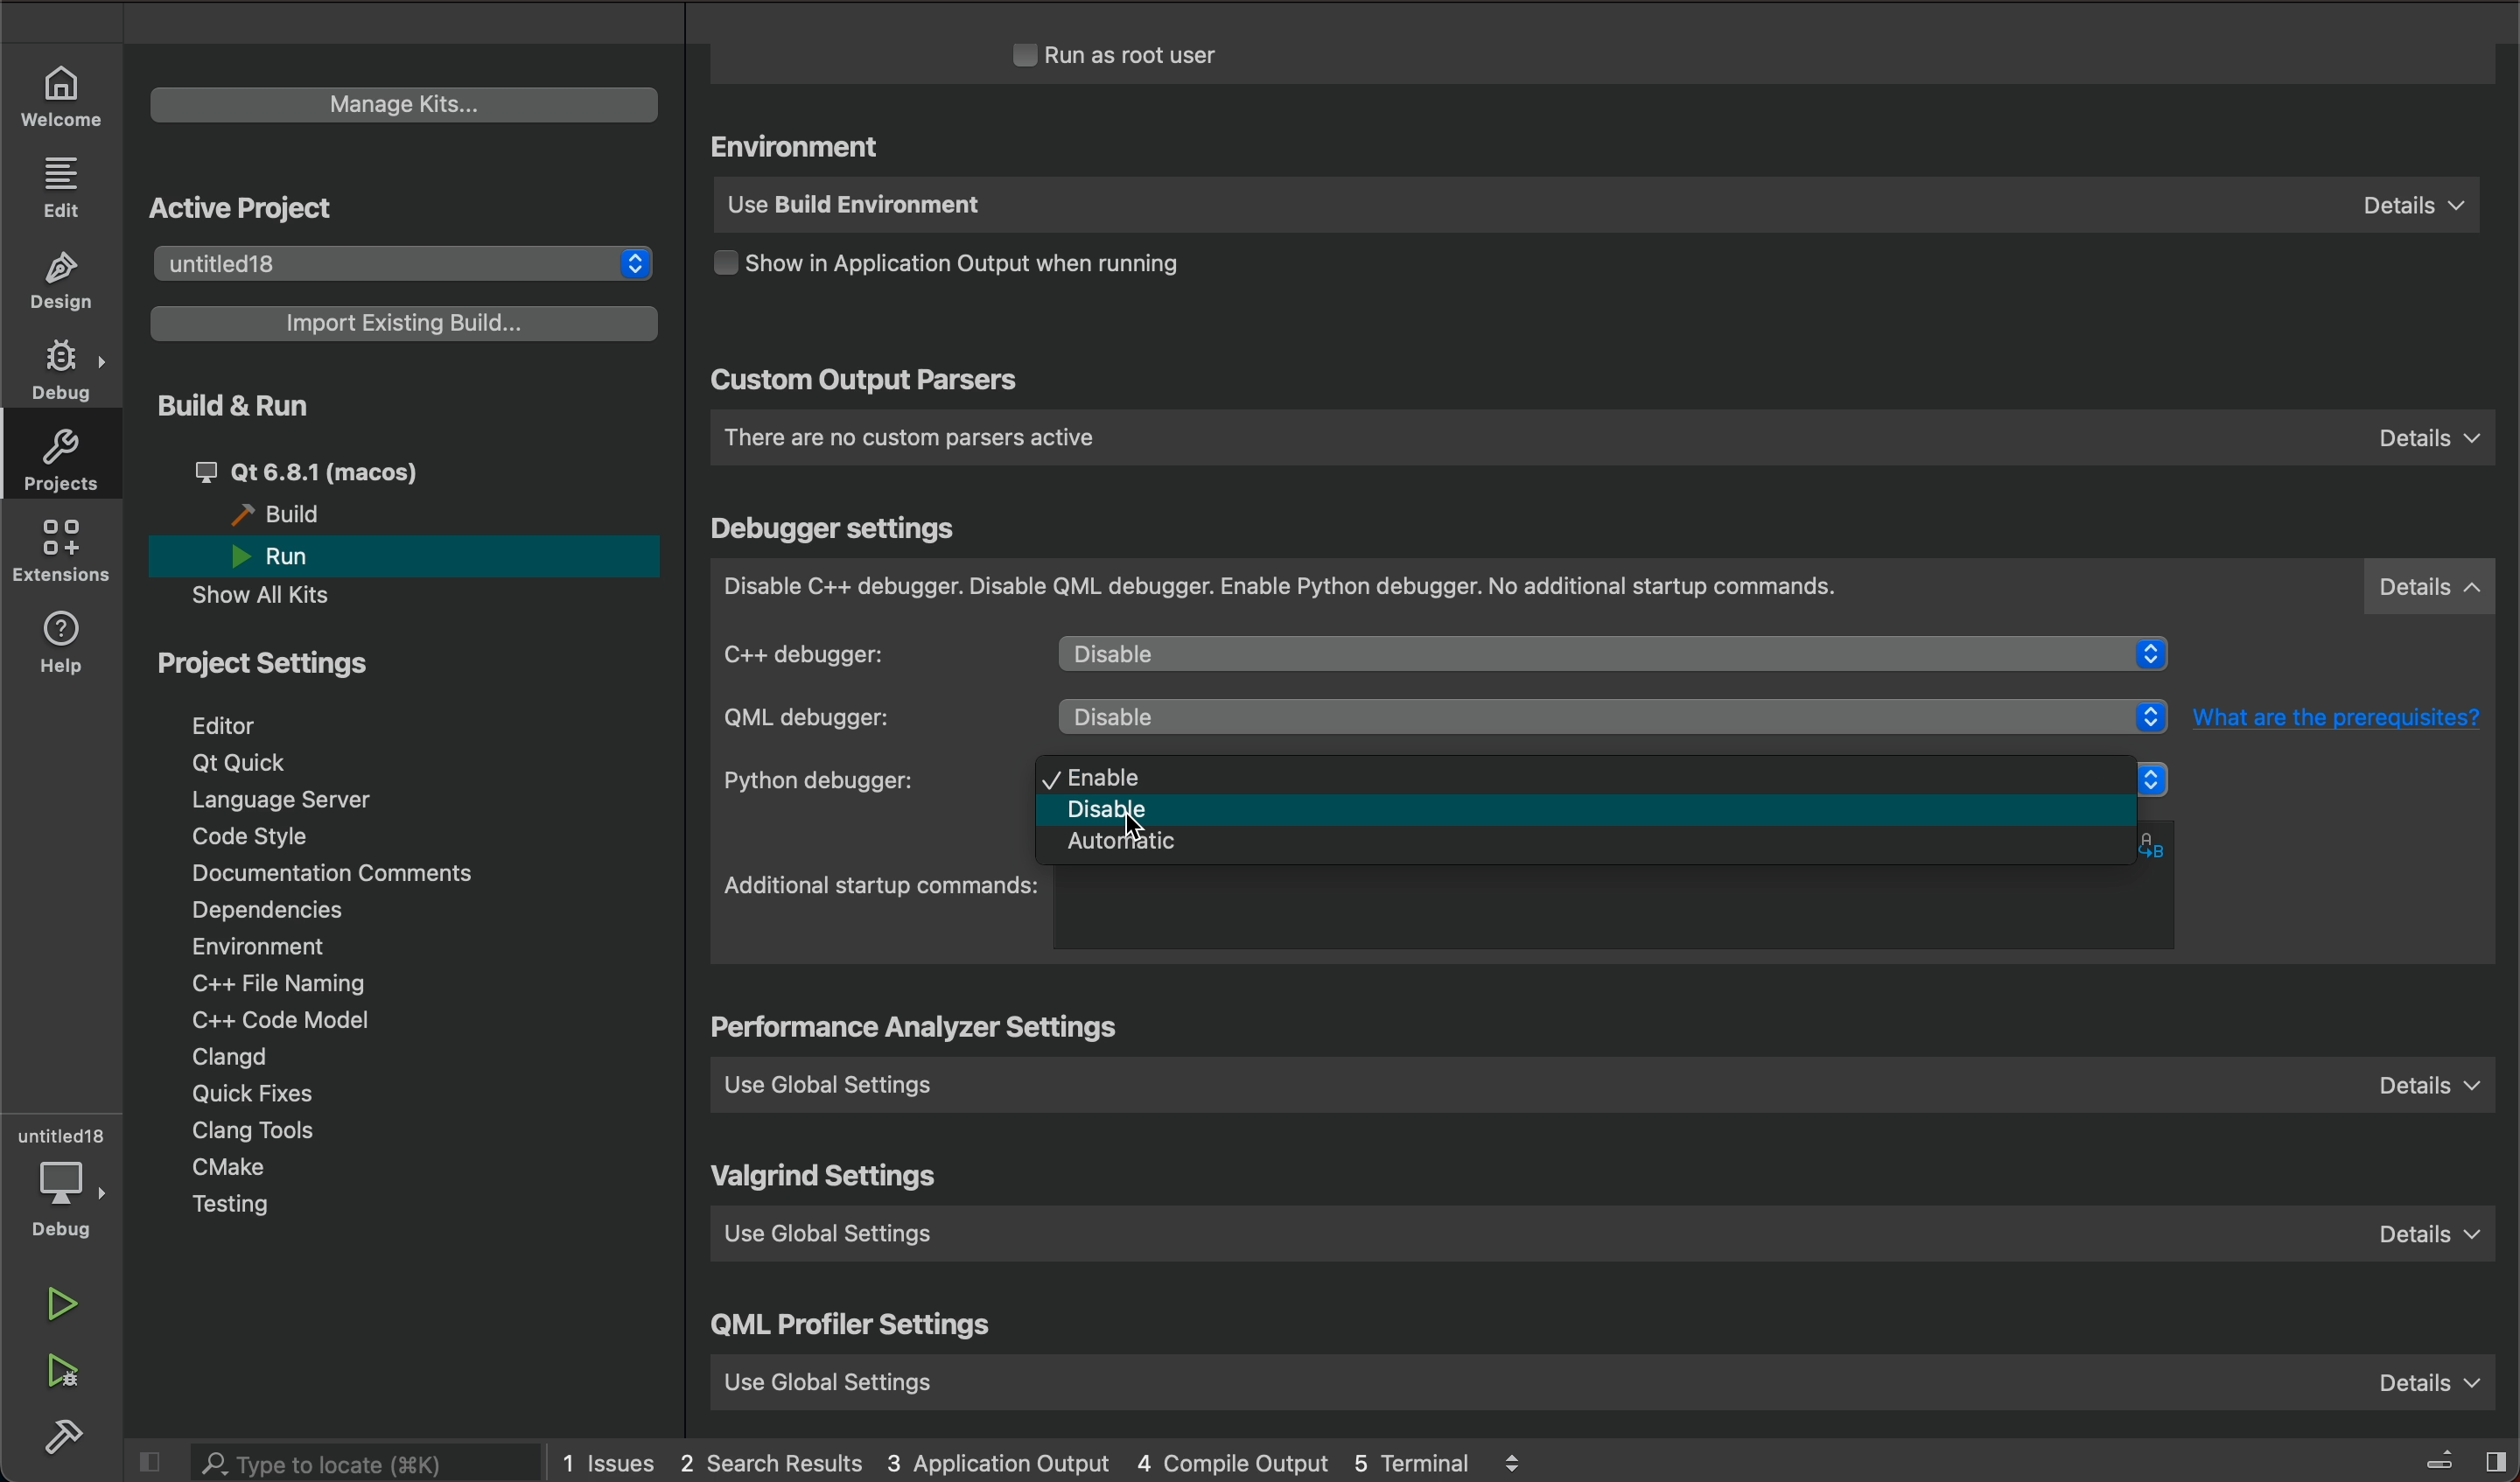  I want to click on import , so click(407, 322).